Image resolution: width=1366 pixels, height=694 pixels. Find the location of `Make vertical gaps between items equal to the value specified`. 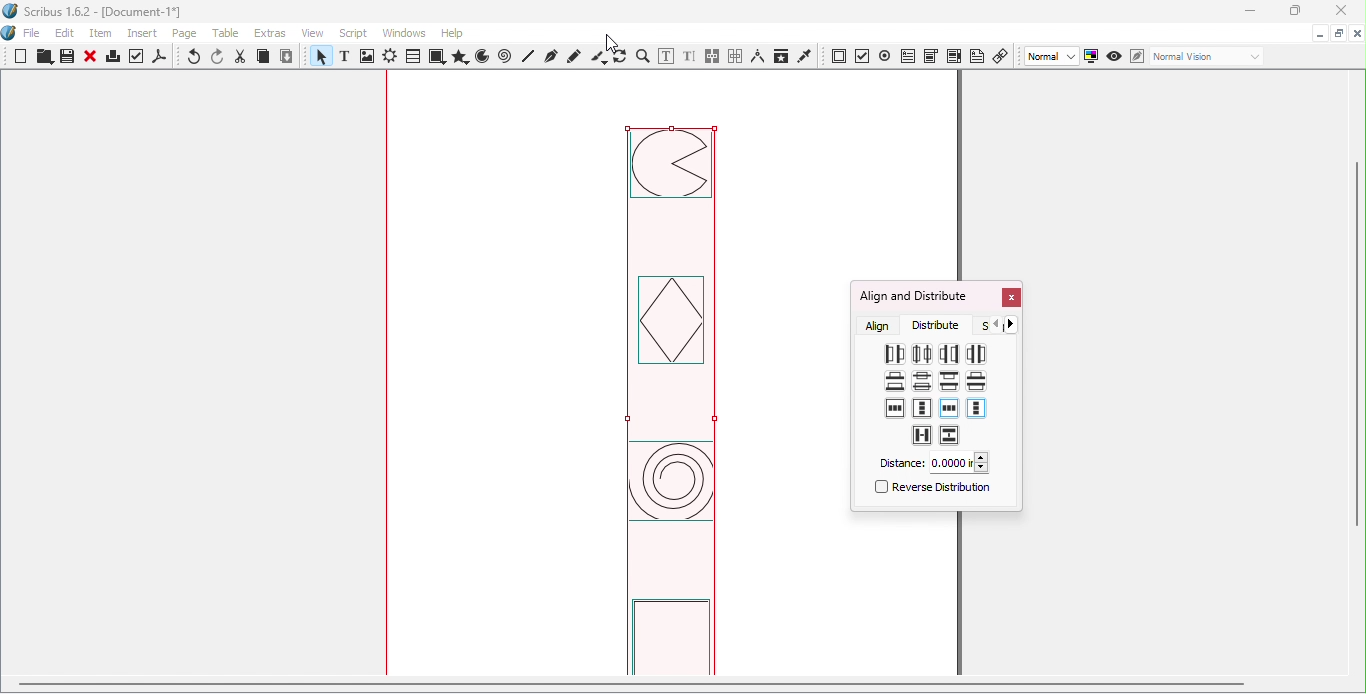

Make vertical gaps between items equal to the value specified is located at coordinates (950, 436).